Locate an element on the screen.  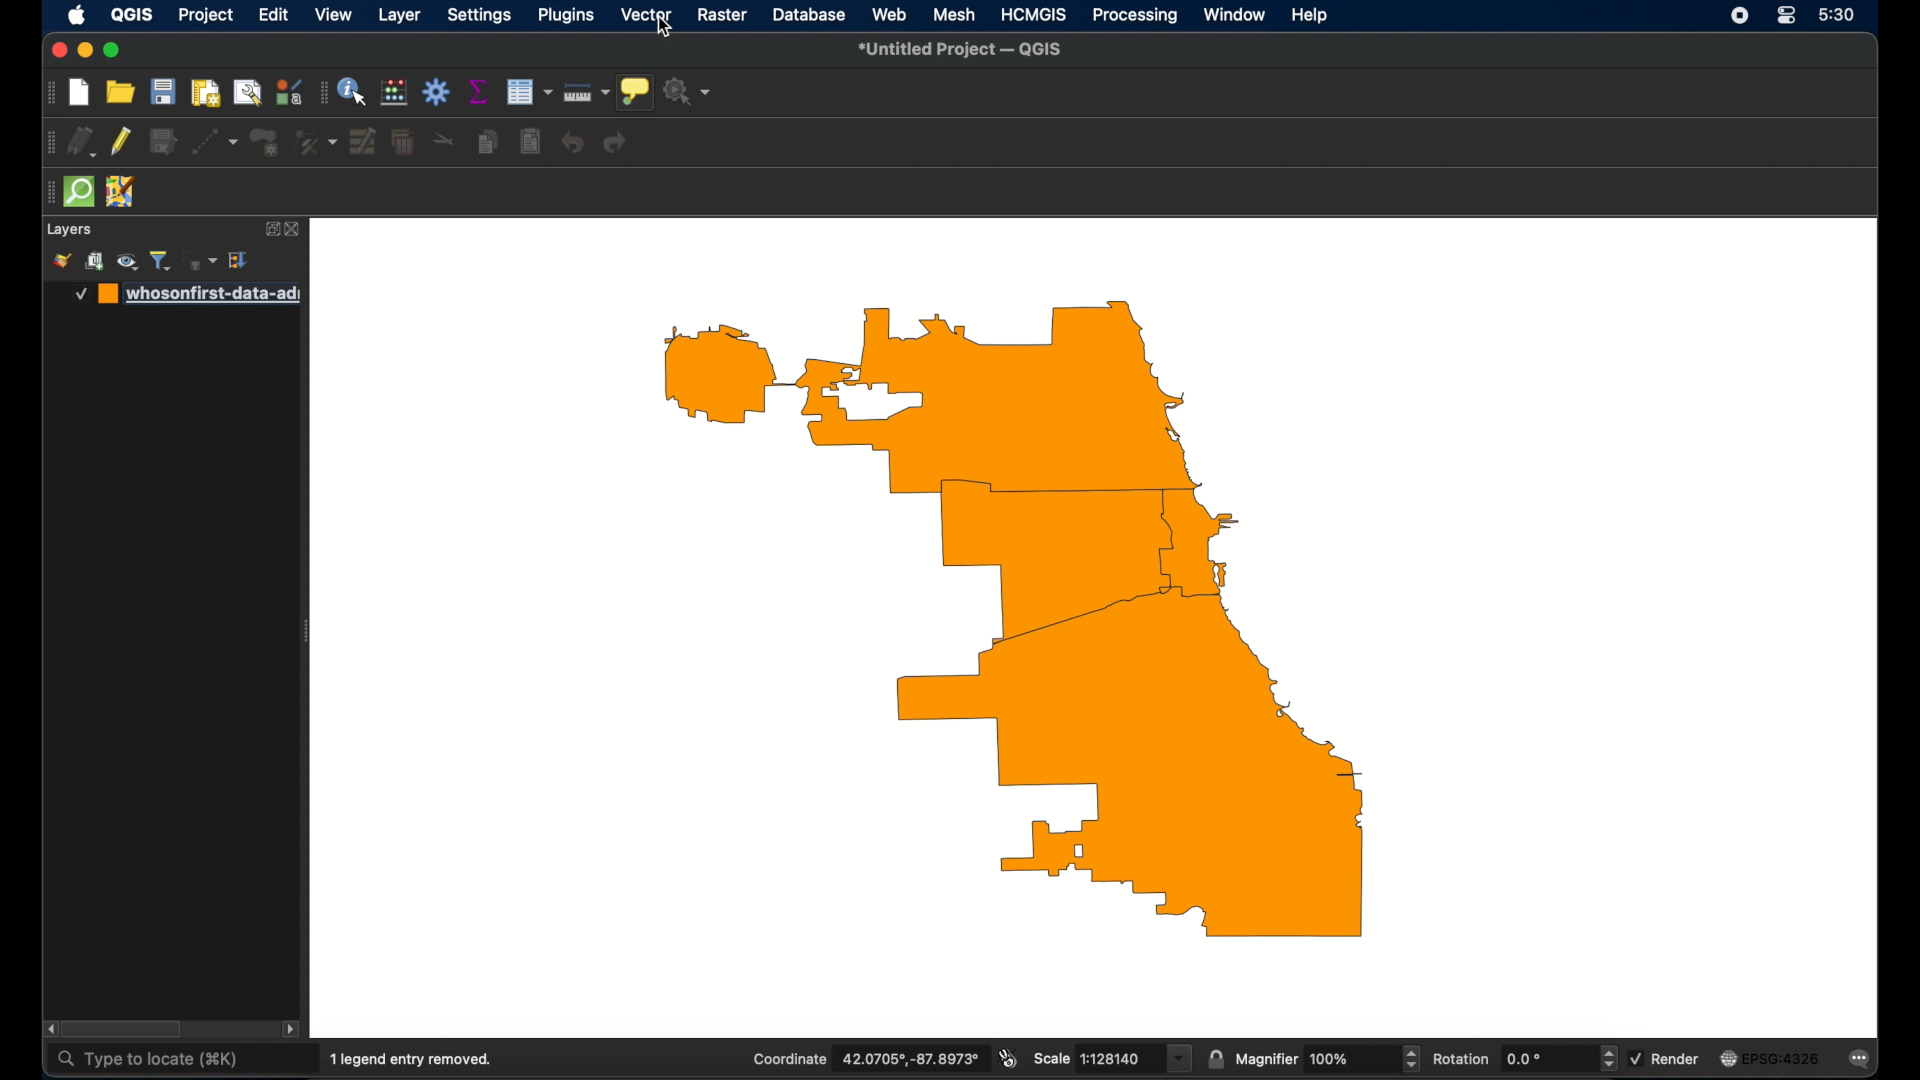
toolbox is located at coordinates (437, 92).